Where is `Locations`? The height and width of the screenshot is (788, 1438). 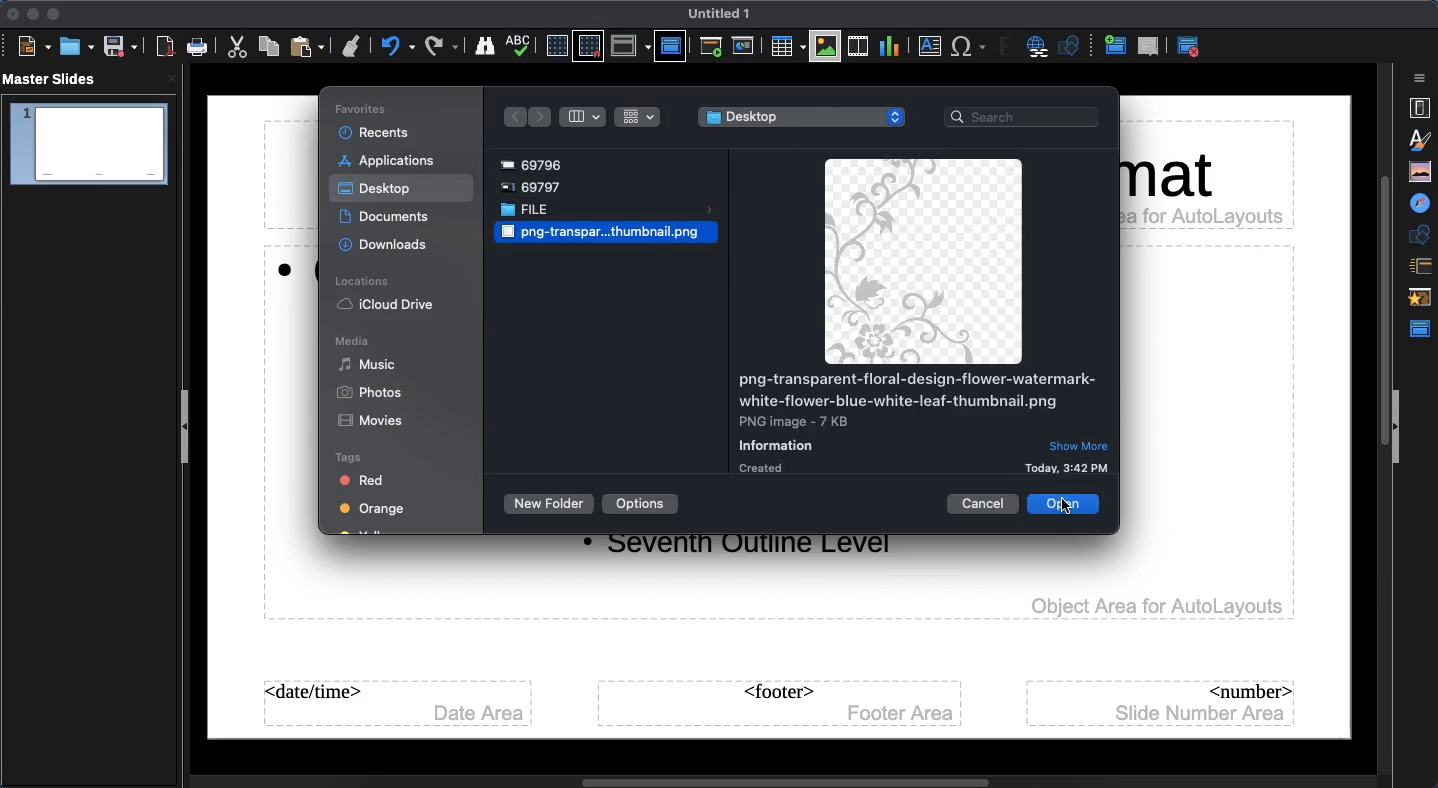
Locations is located at coordinates (363, 283).